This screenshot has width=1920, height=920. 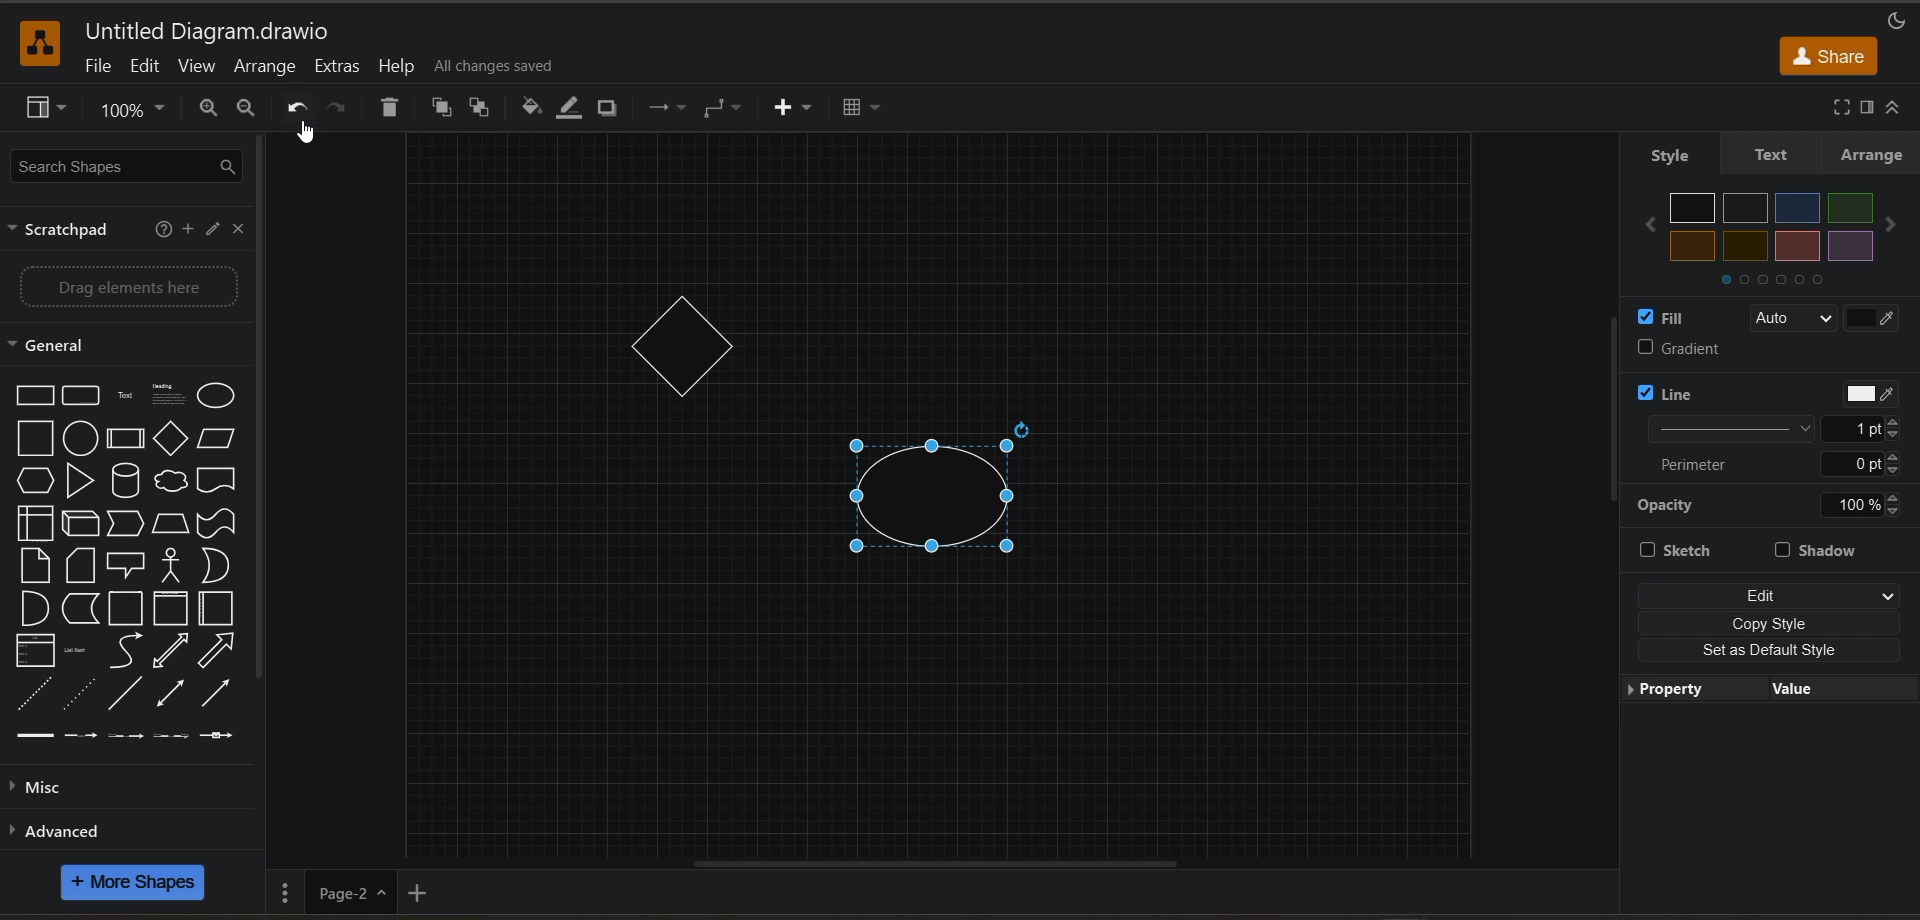 What do you see at coordinates (1652, 224) in the screenshot?
I see `previous` at bounding box center [1652, 224].